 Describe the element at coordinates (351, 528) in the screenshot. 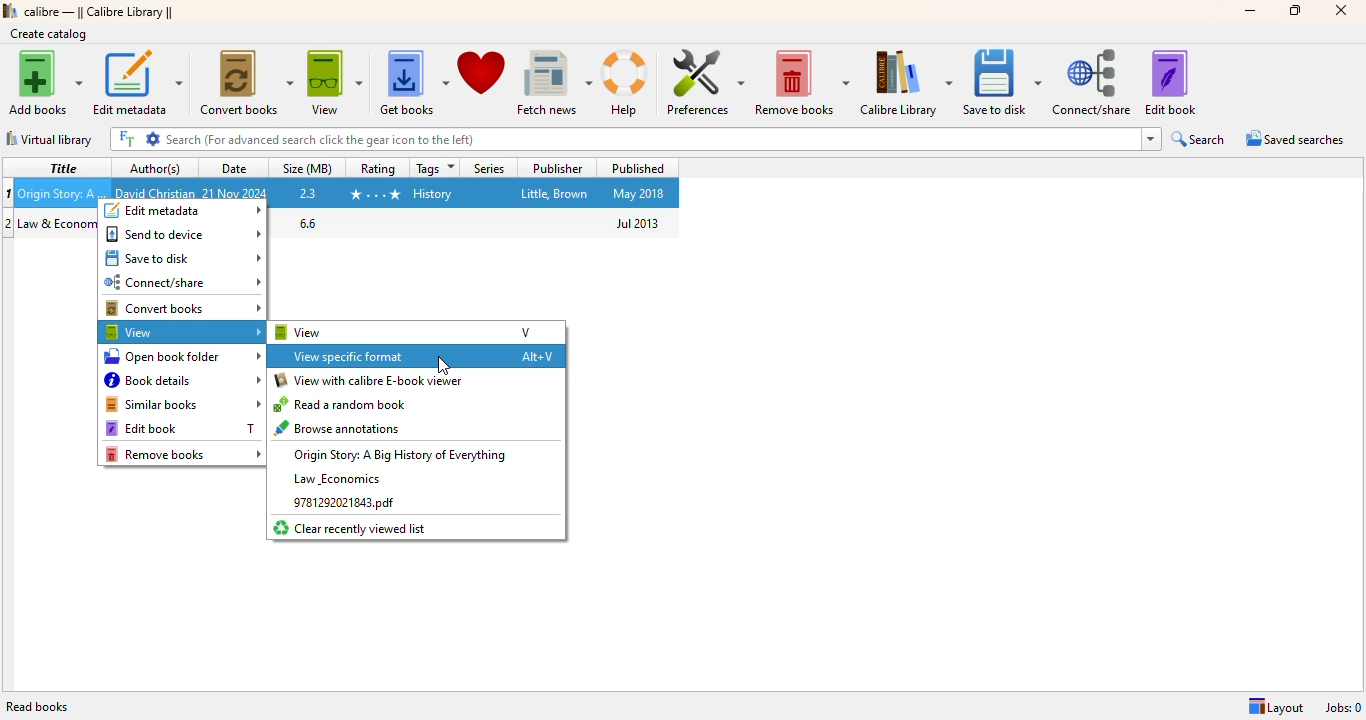

I see `clear recently viewed list` at that location.